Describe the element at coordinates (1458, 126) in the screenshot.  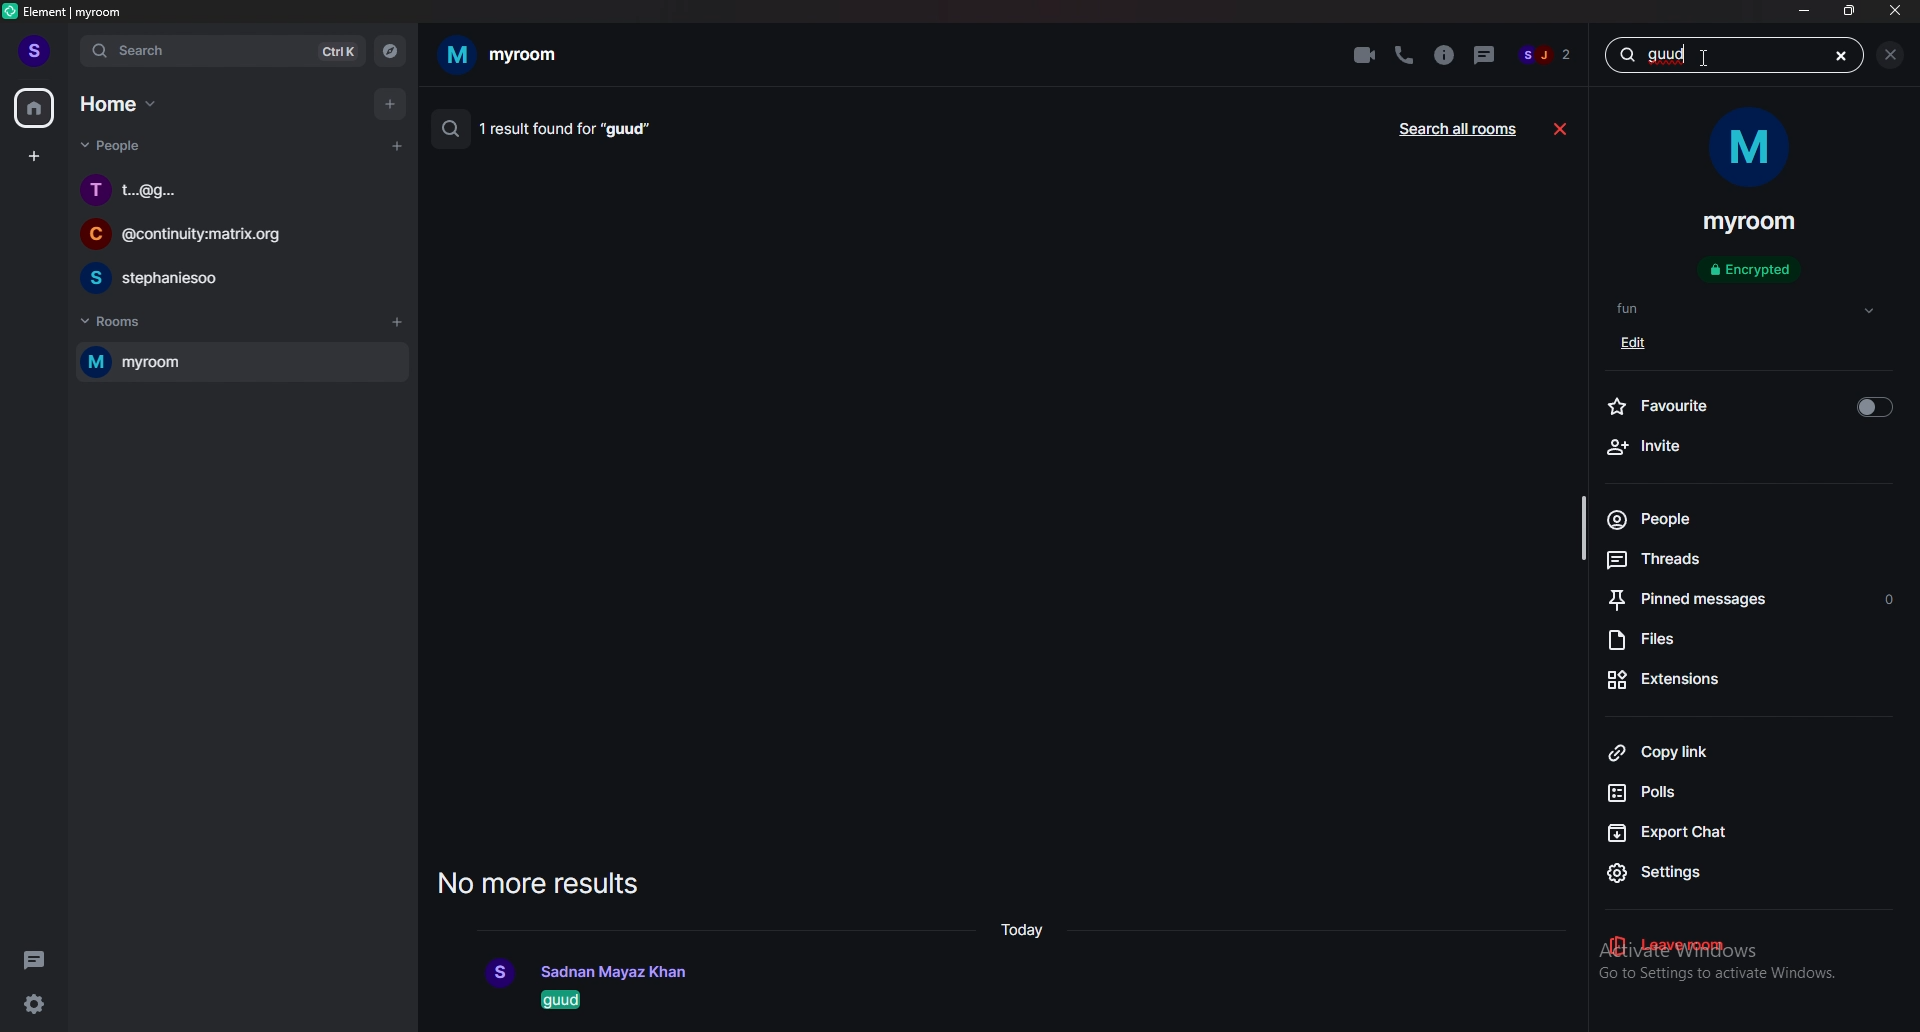
I see `search all rooms` at that location.